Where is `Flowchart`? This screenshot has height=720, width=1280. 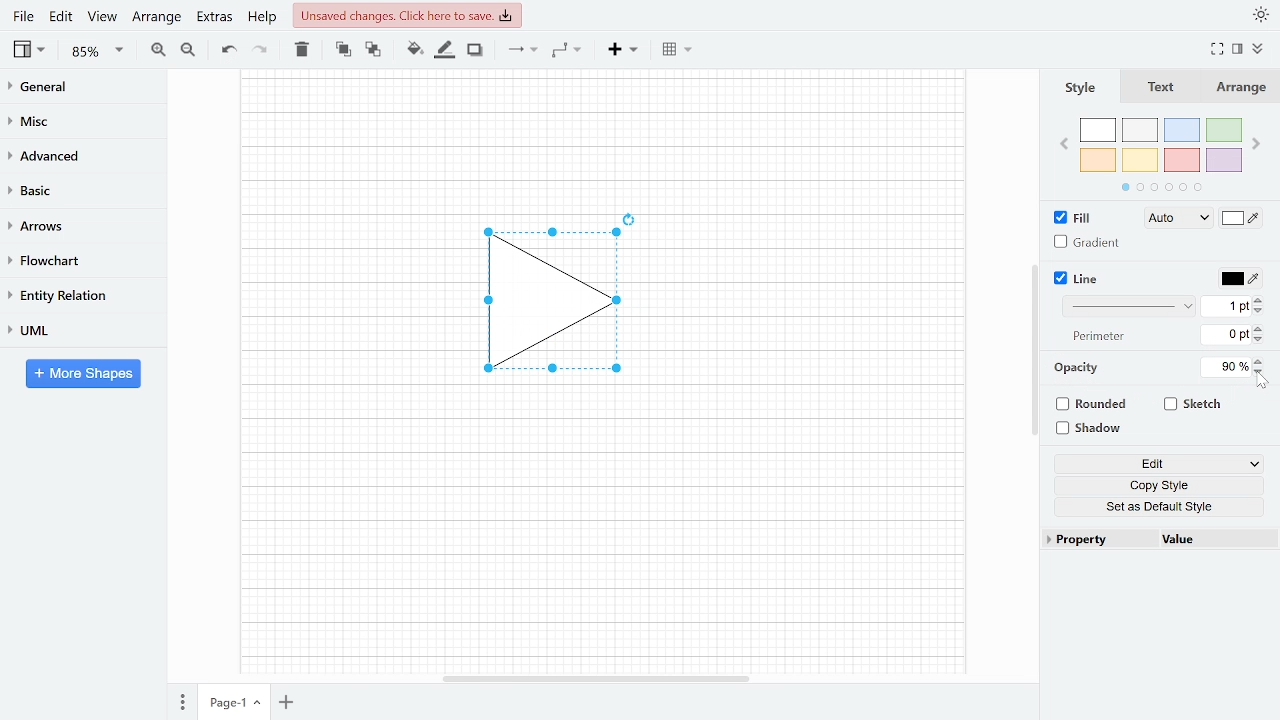
Flowchart is located at coordinates (75, 261).